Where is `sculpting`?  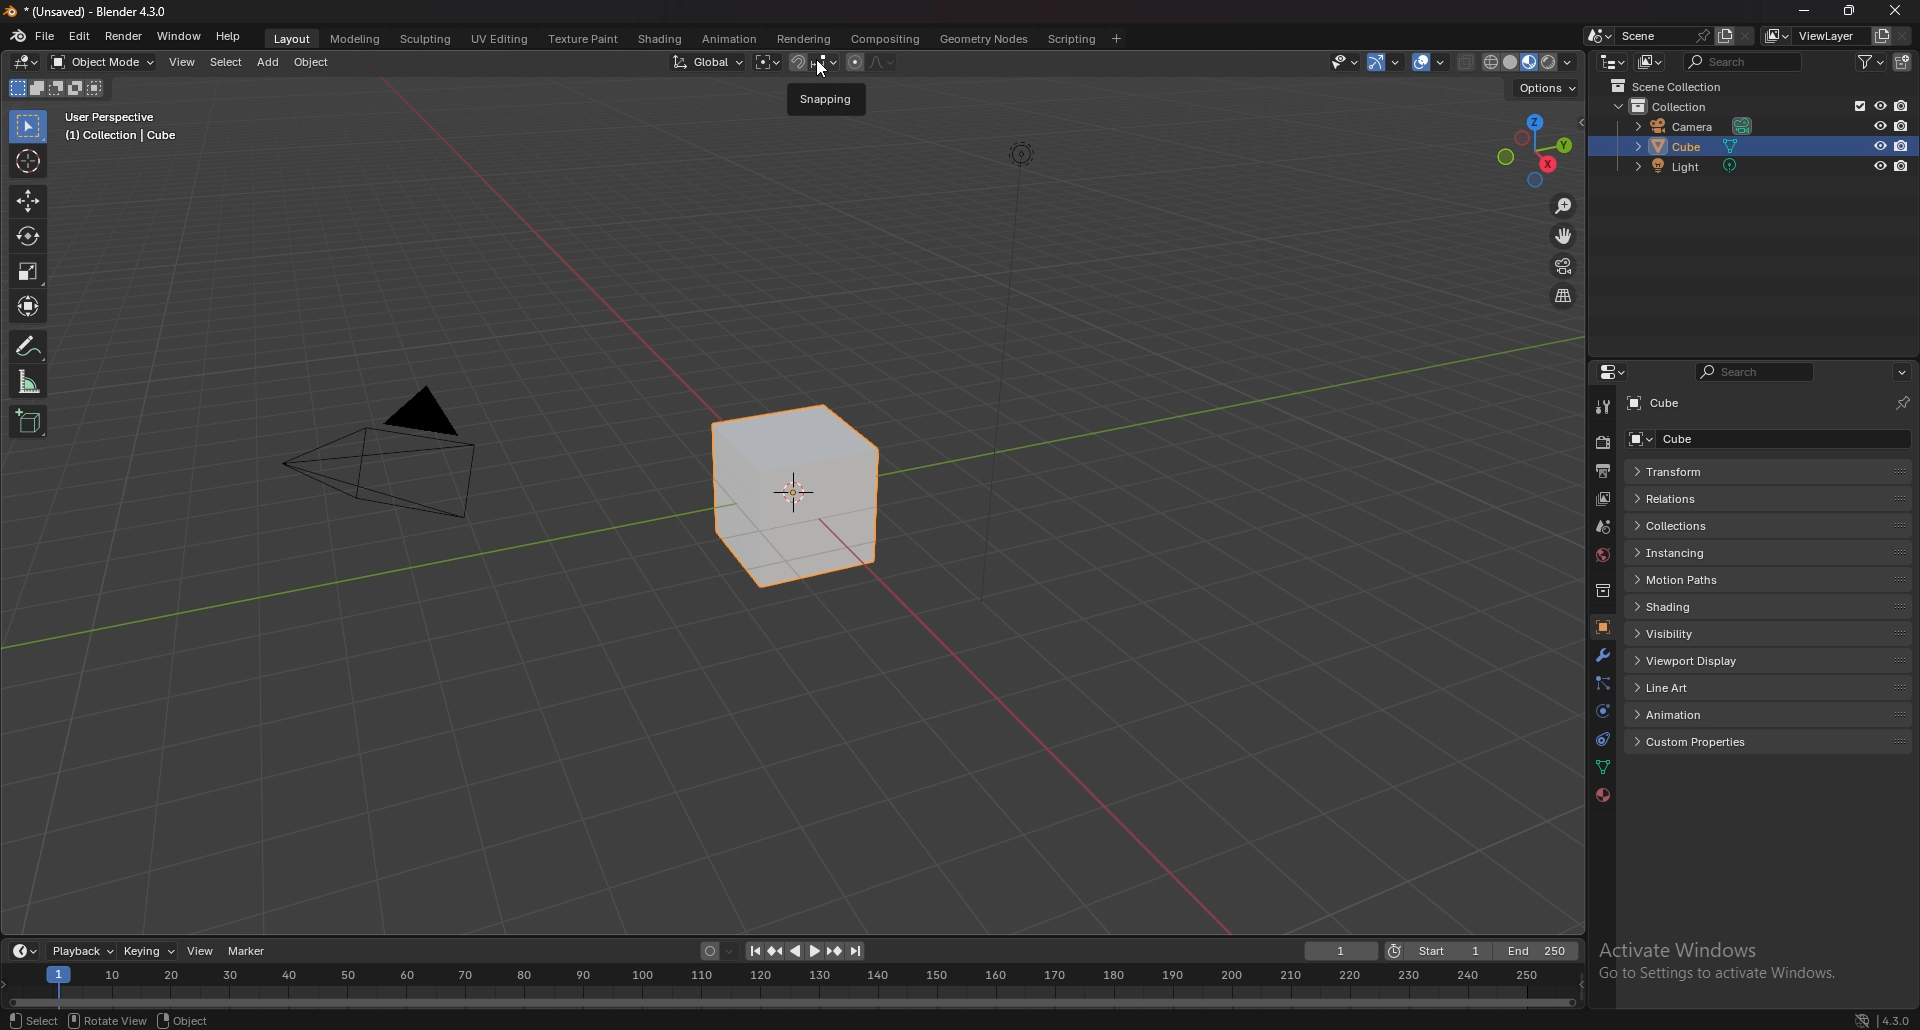 sculpting is located at coordinates (426, 38).